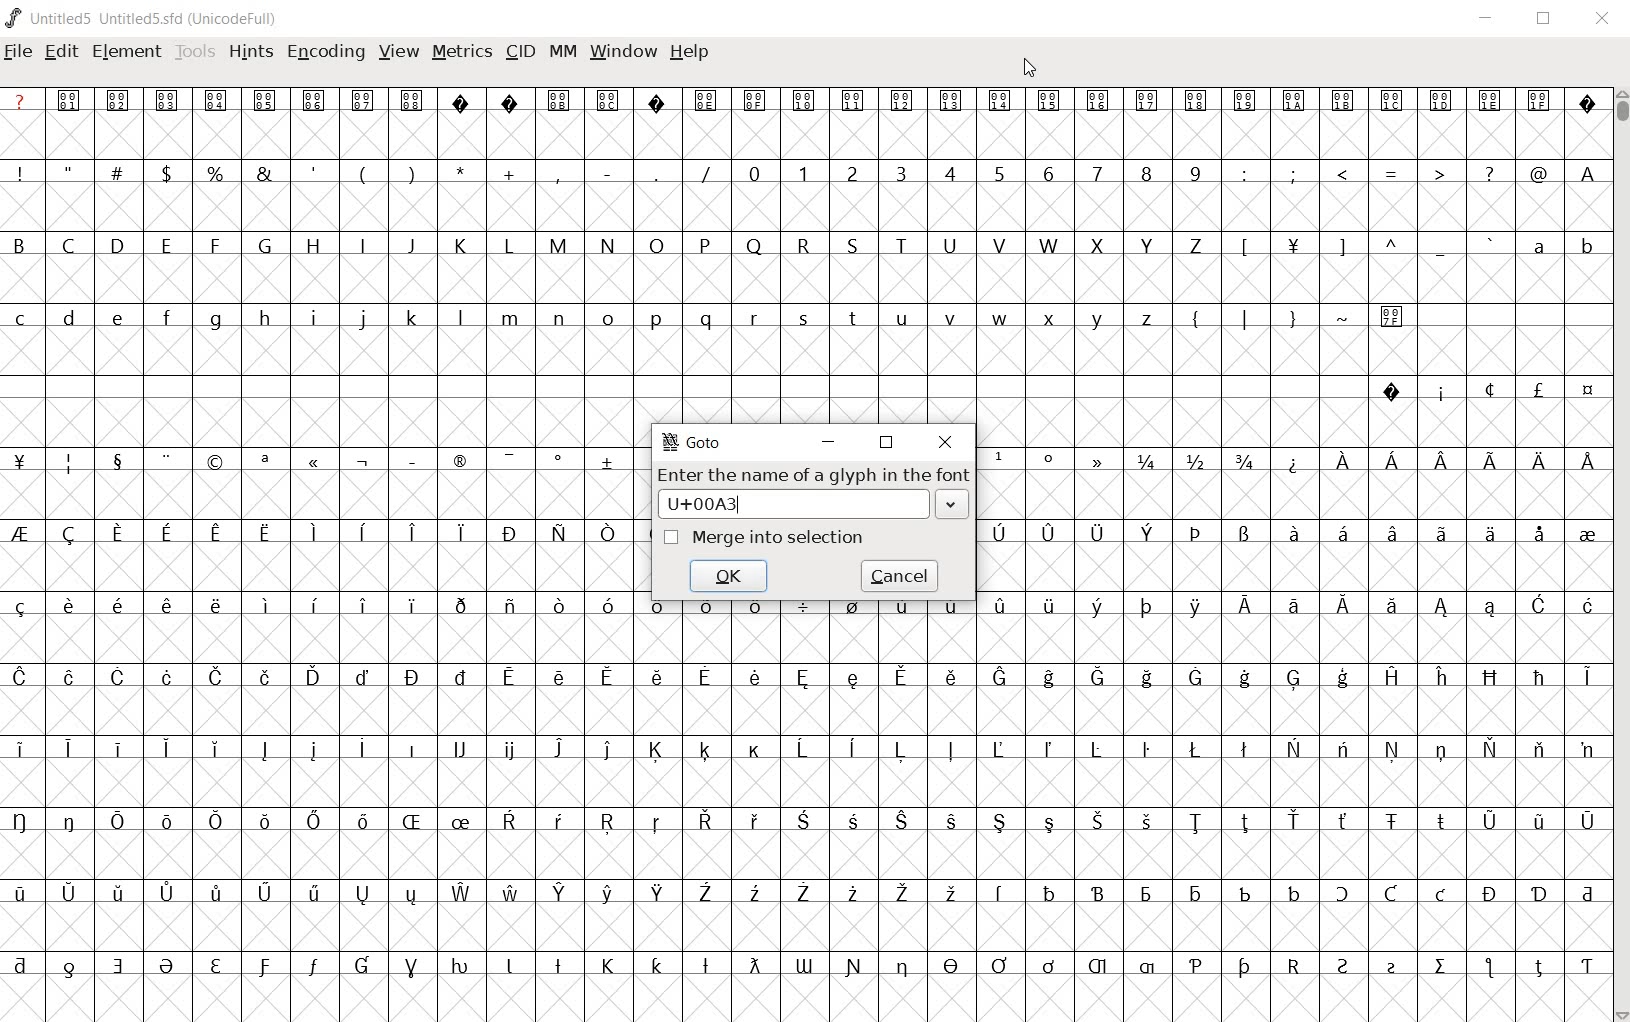 The width and height of the screenshot is (1630, 1022). What do you see at coordinates (559, 607) in the screenshot?
I see `Symbol` at bounding box center [559, 607].